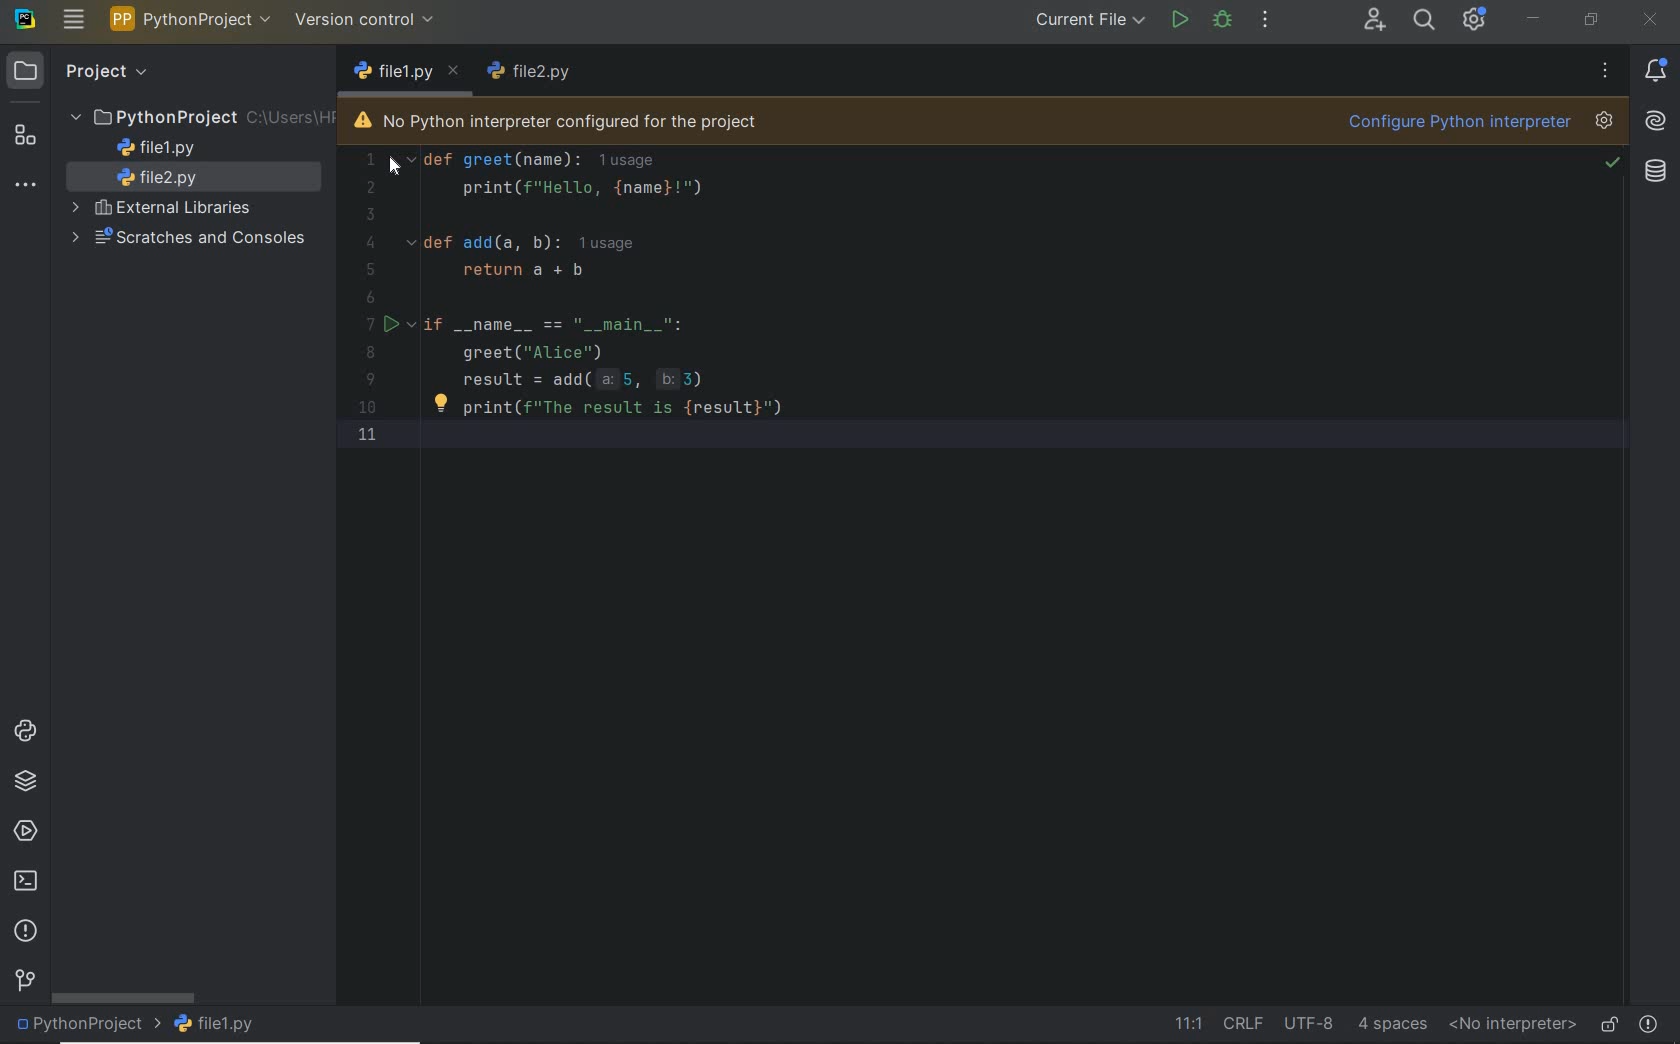 The width and height of the screenshot is (1680, 1044). I want to click on version control, so click(22, 982).